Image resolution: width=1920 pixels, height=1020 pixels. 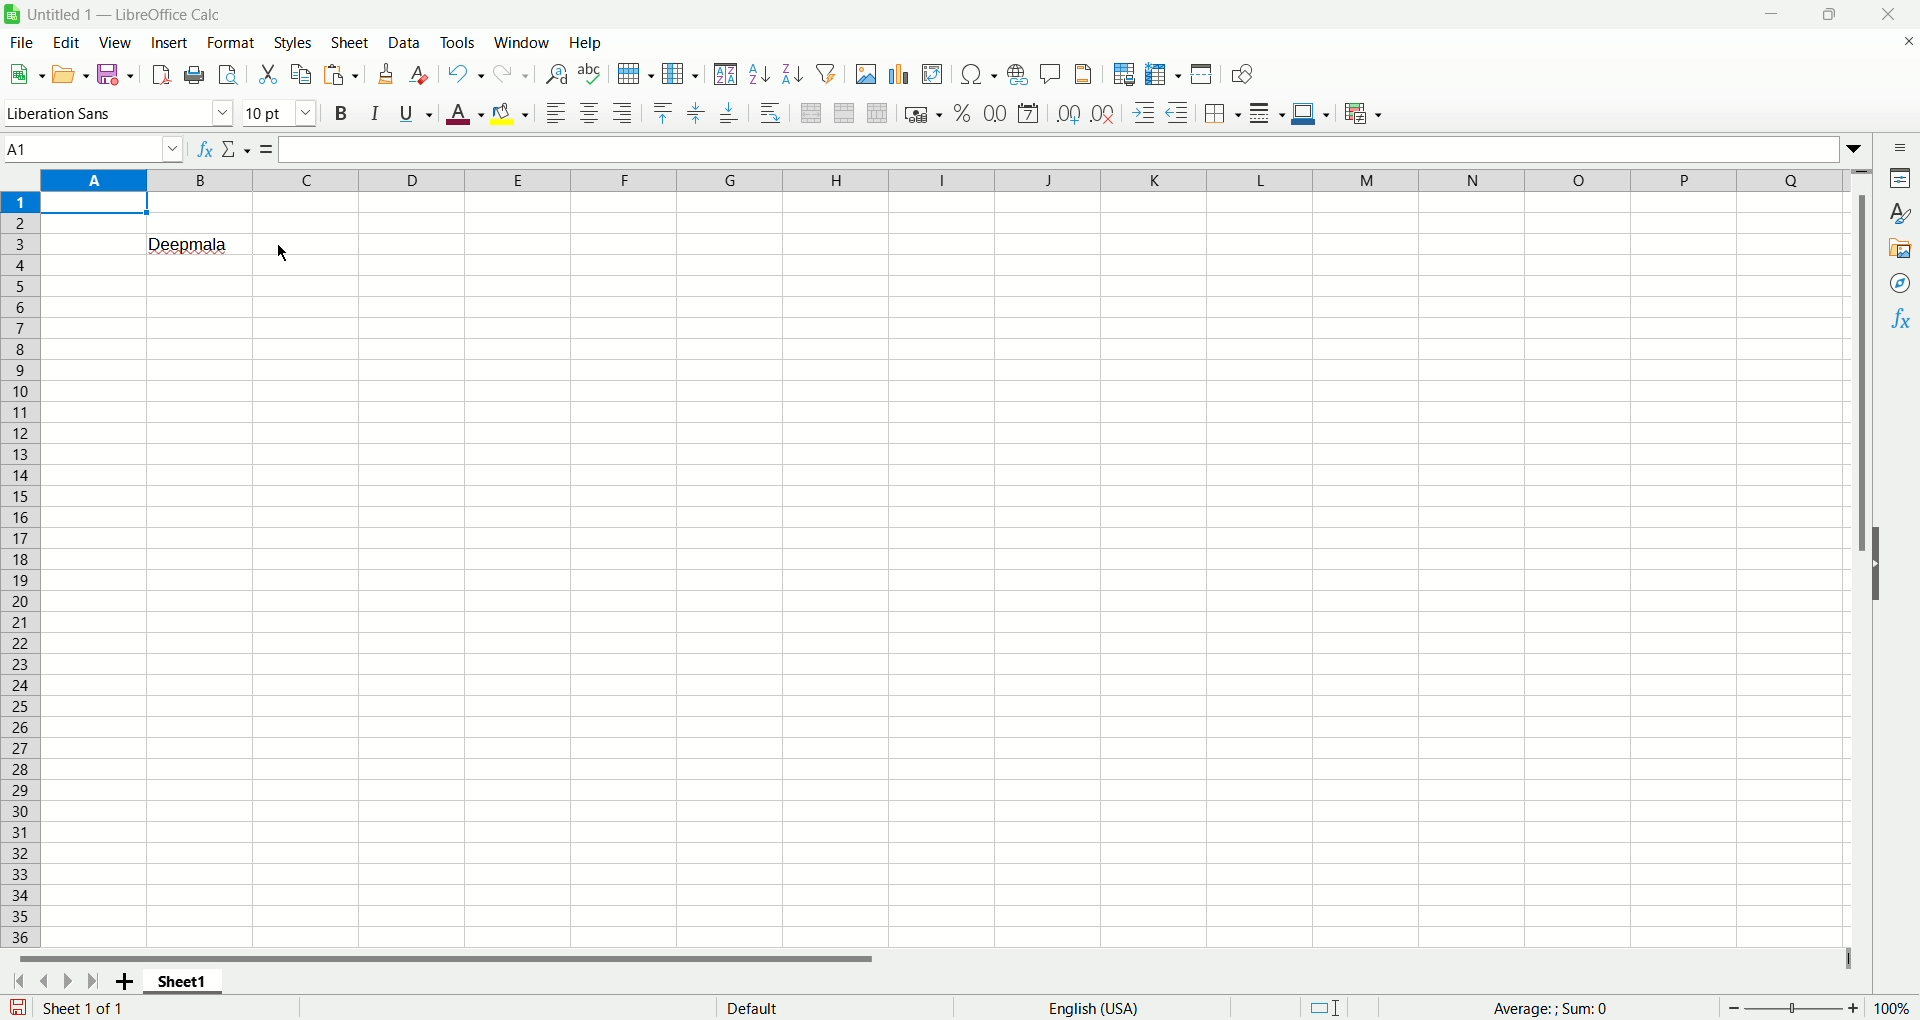 I want to click on Bold, so click(x=344, y=113).